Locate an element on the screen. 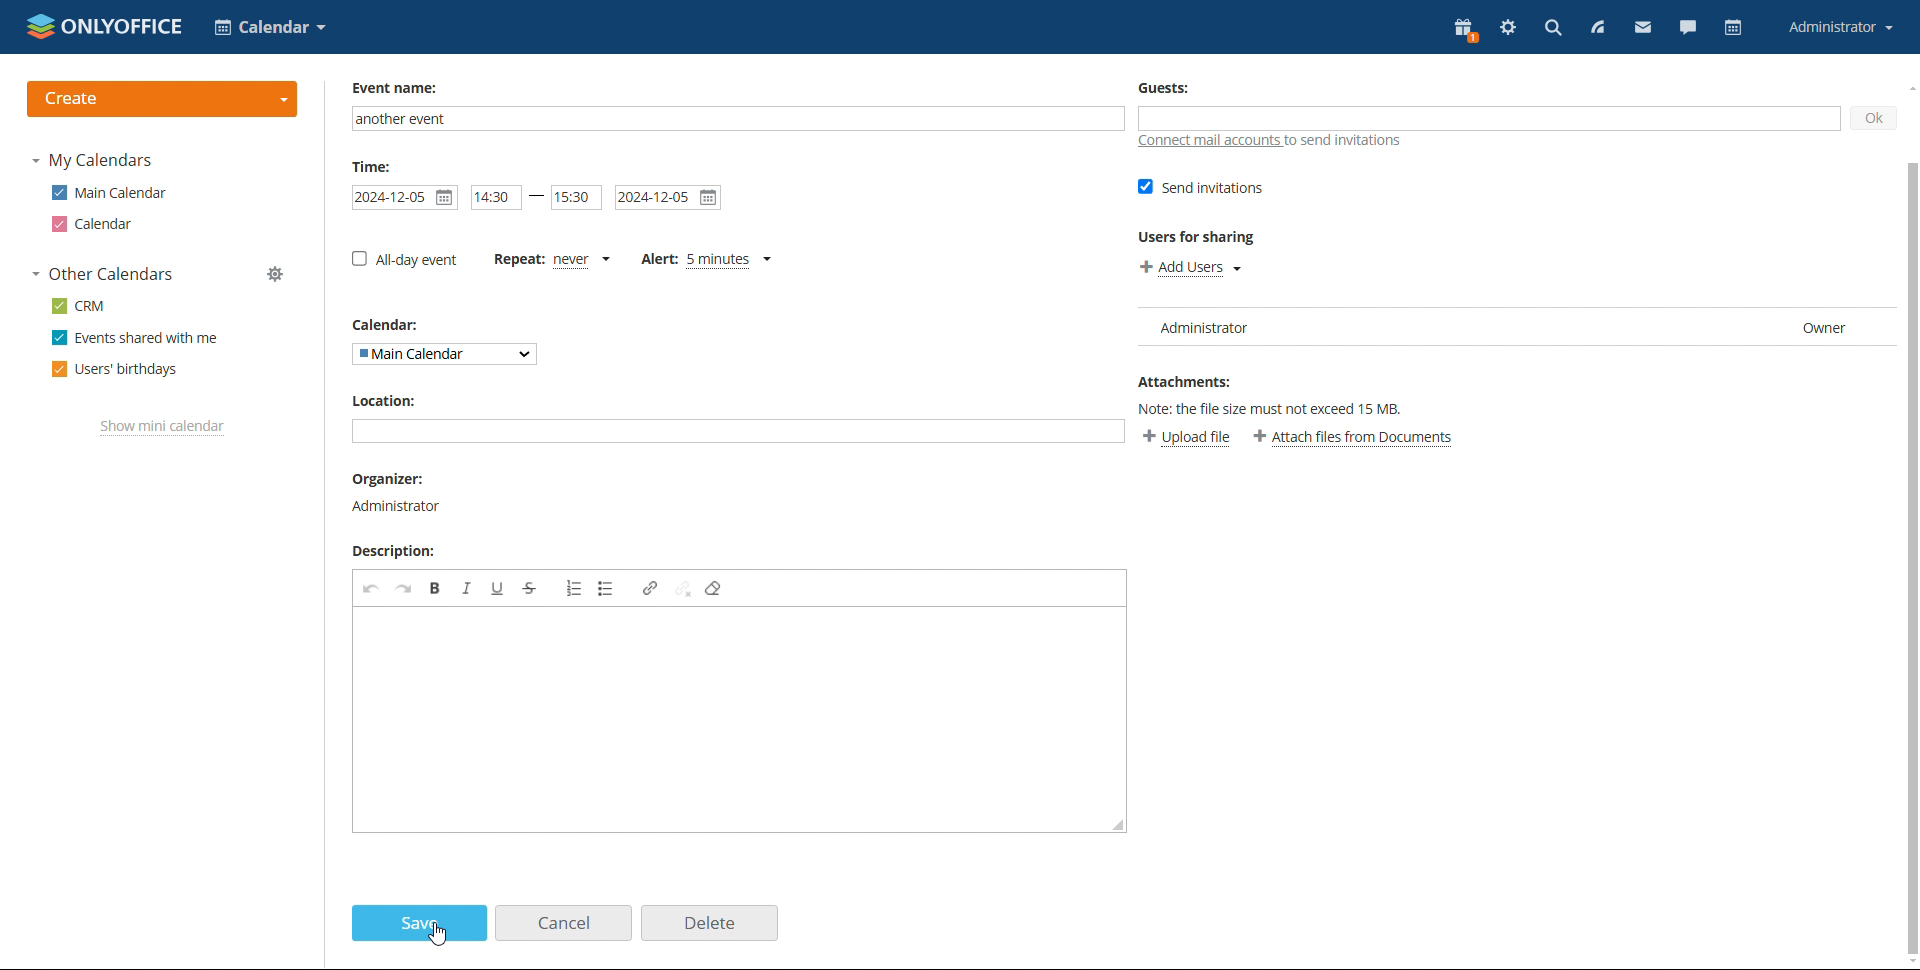  settings is located at coordinates (1510, 29).